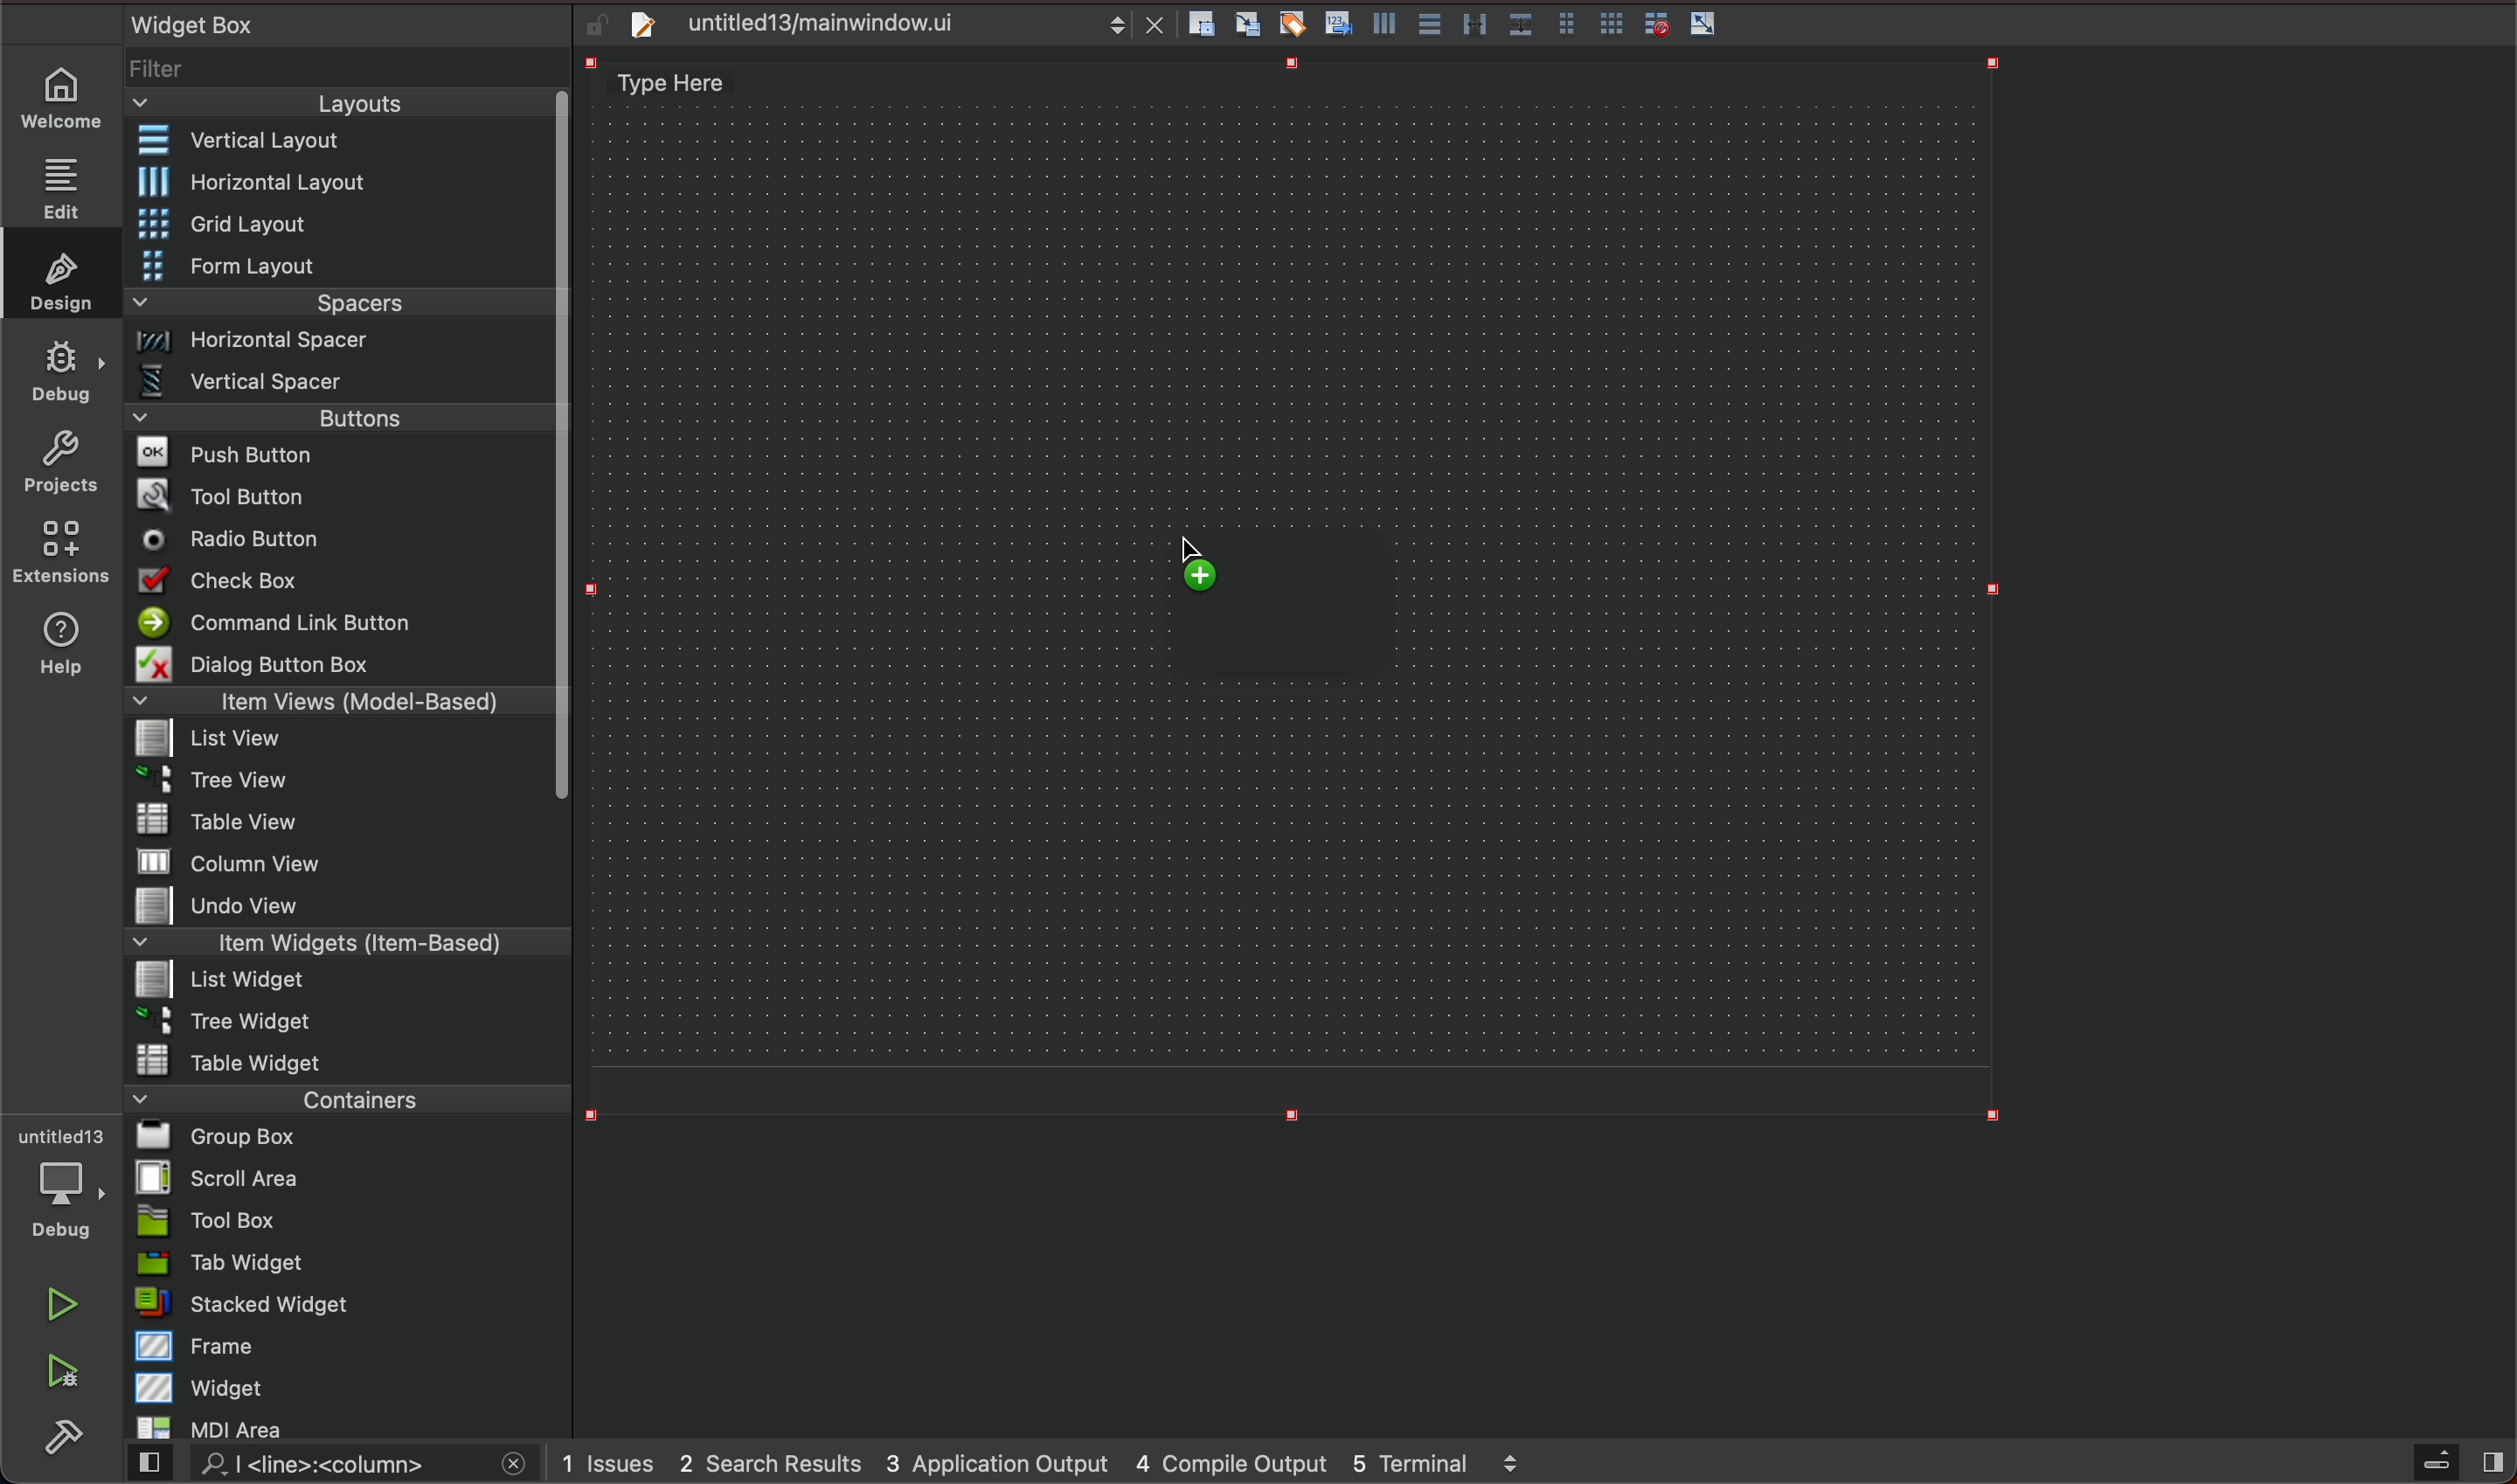 This screenshot has height=1484, width=2517. What do you see at coordinates (343, 782) in the screenshot?
I see `tree view` at bounding box center [343, 782].